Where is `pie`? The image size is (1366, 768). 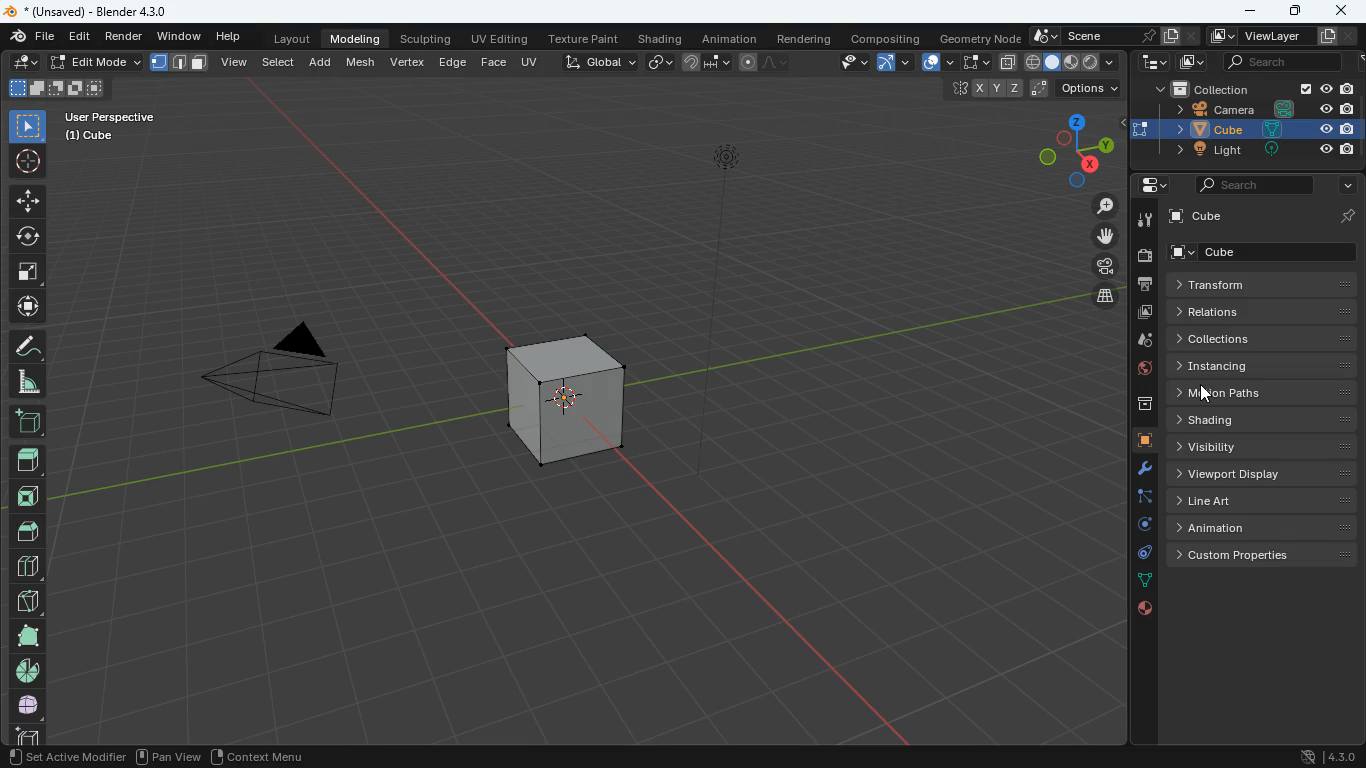
pie is located at coordinates (26, 670).